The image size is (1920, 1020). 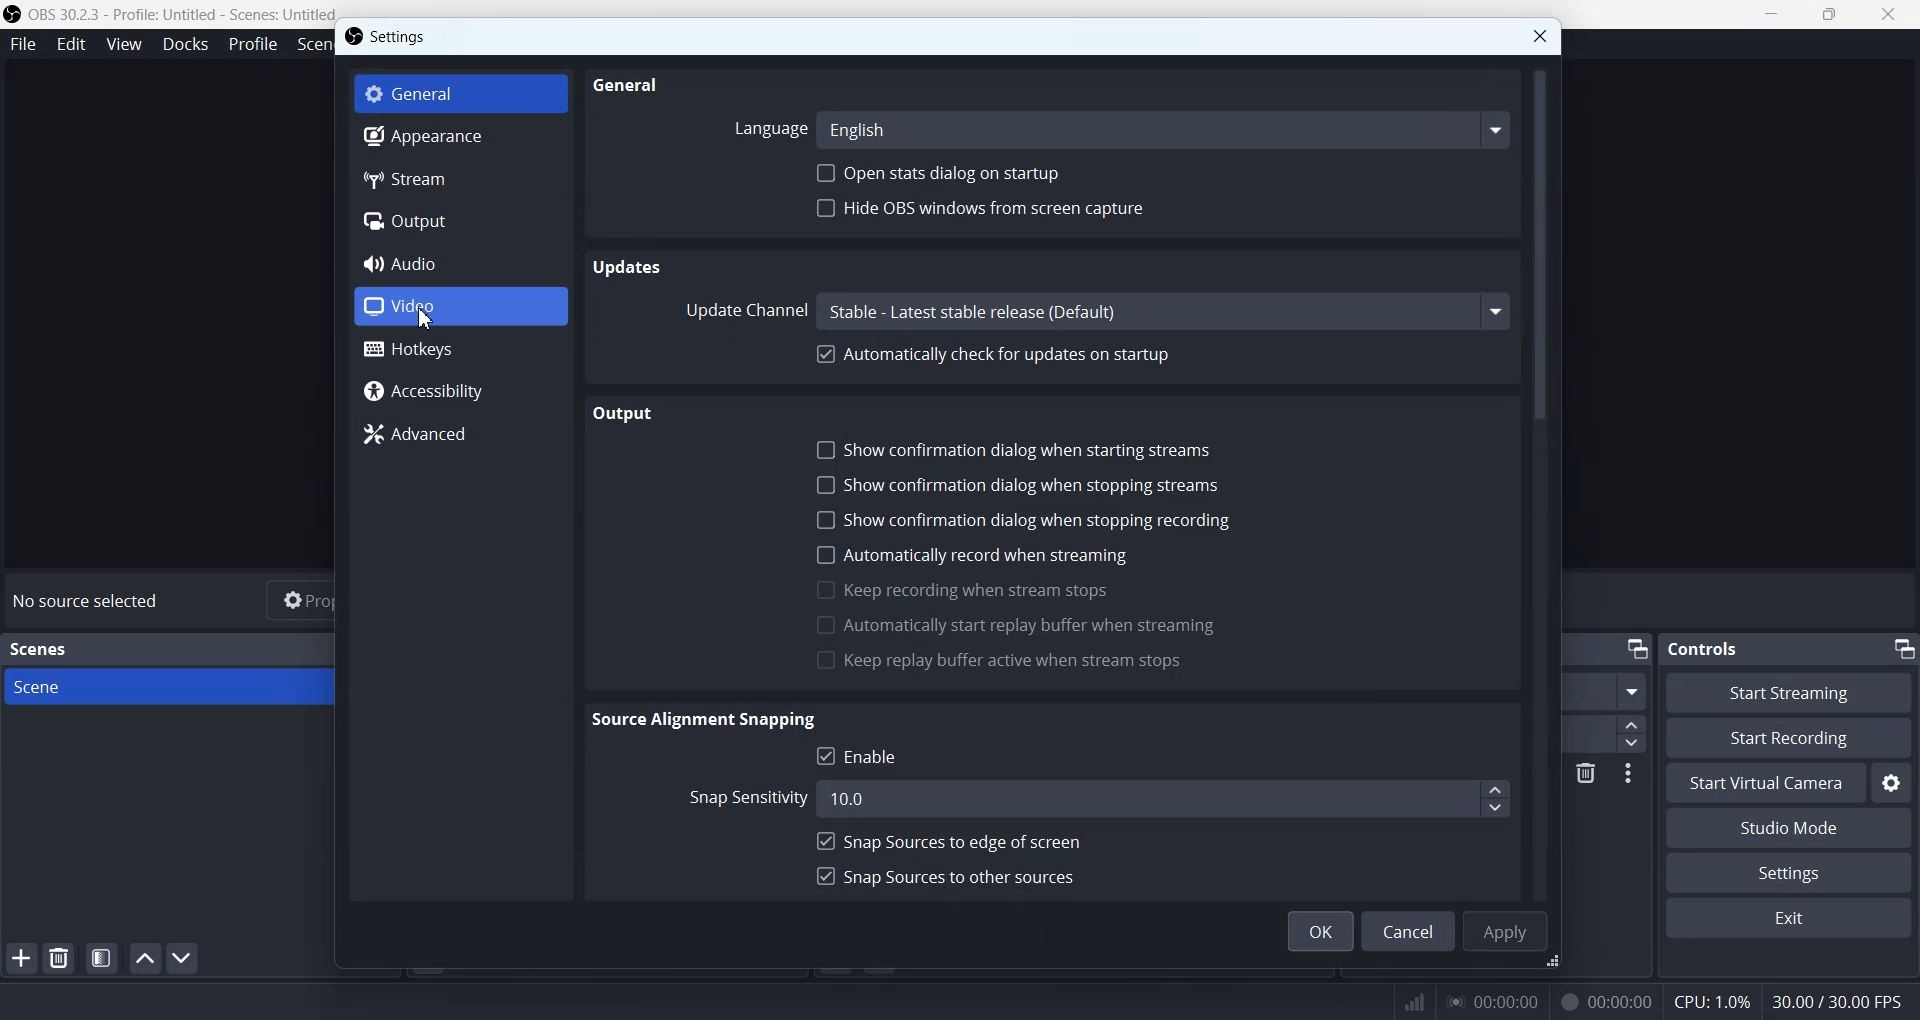 I want to click on Snap sensitivity 10.0, so click(x=1097, y=797).